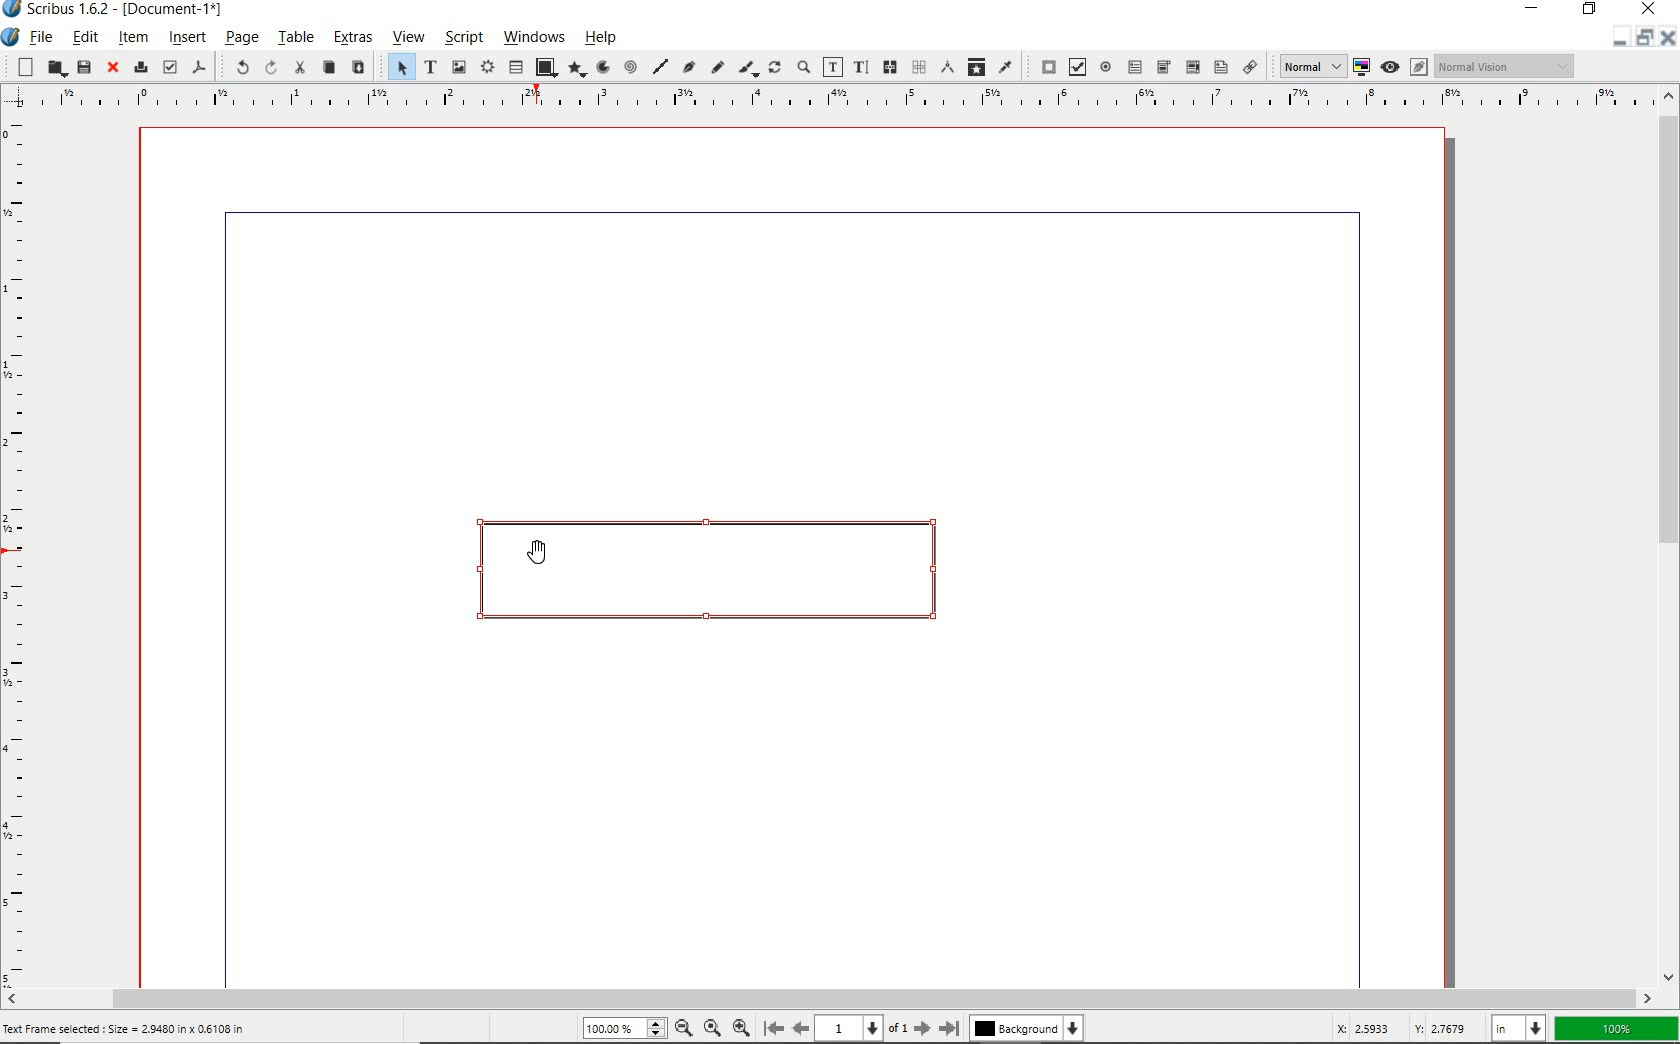 Image resolution: width=1680 pixels, height=1044 pixels. I want to click on extras, so click(352, 40).